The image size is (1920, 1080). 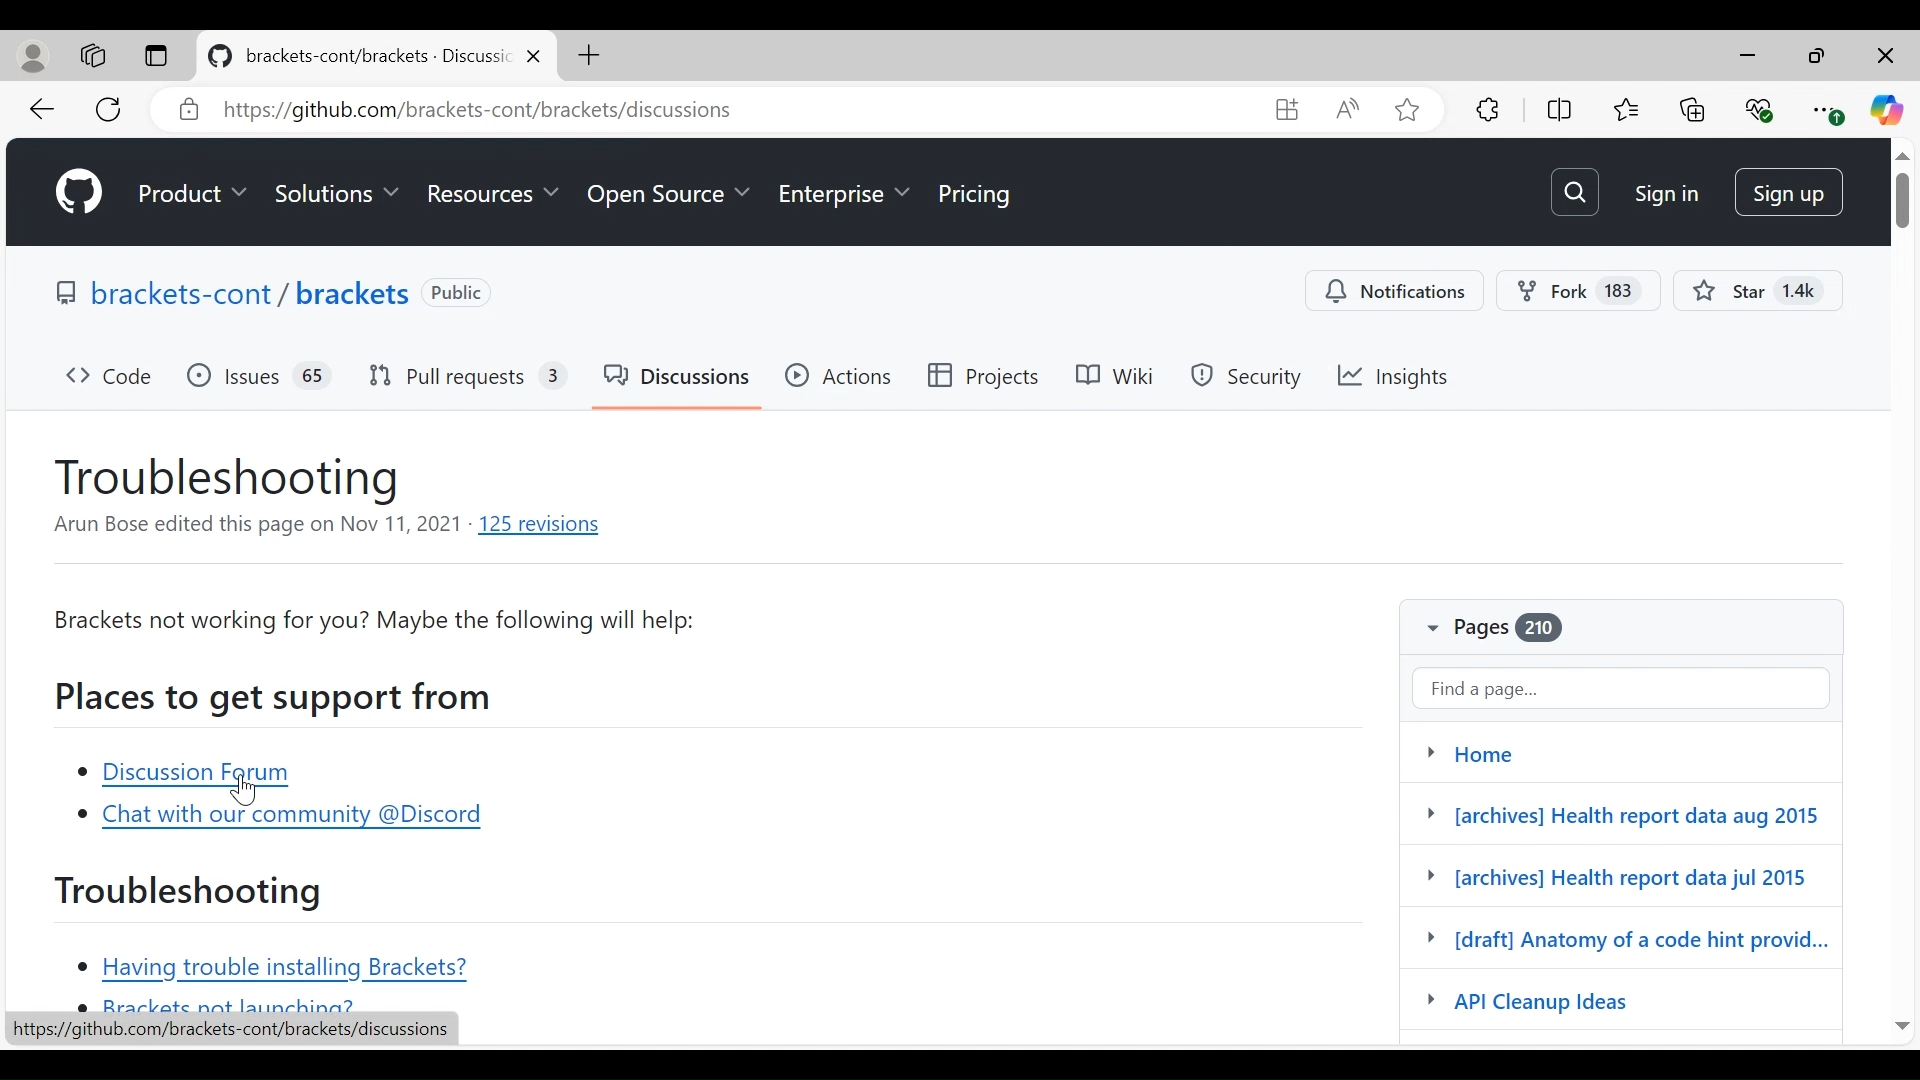 What do you see at coordinates (1791, 191) in the screenshot?
I see `Sign Up` at bounding box center [1791, 191].